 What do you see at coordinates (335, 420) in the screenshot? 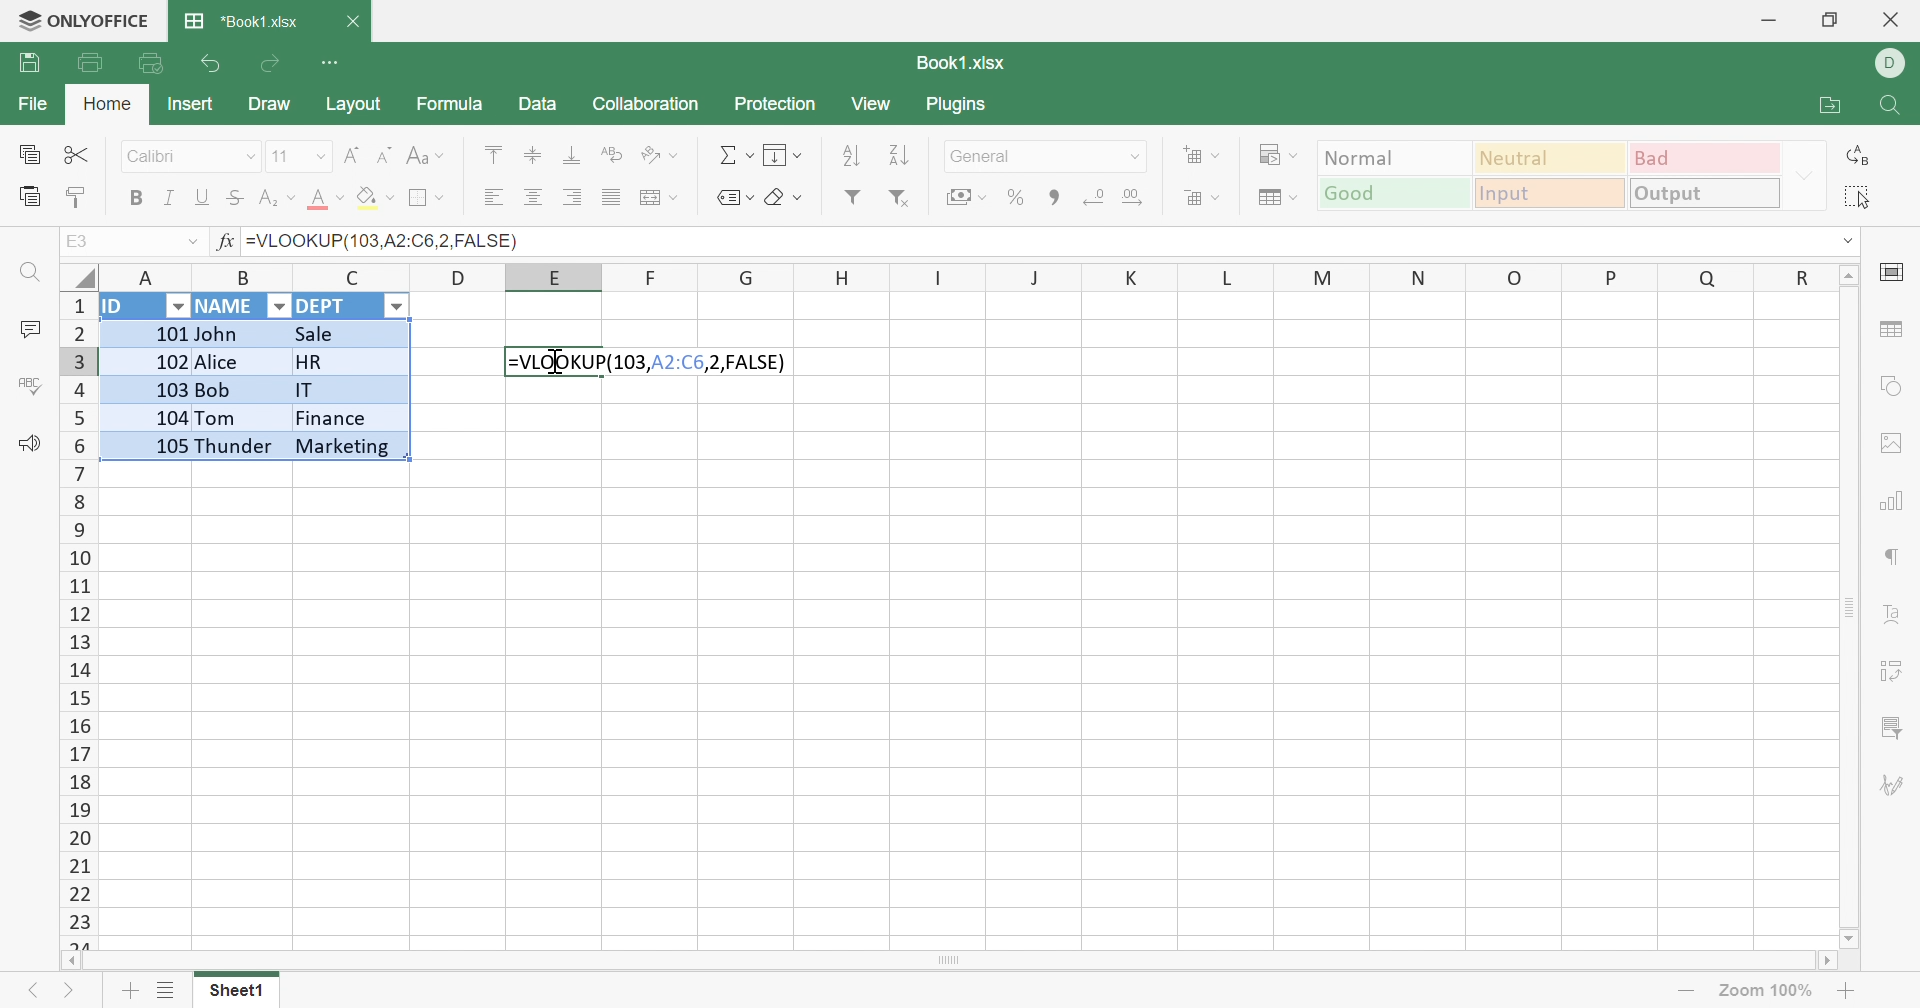
I see `Finance` at bounding box center [335, 420].